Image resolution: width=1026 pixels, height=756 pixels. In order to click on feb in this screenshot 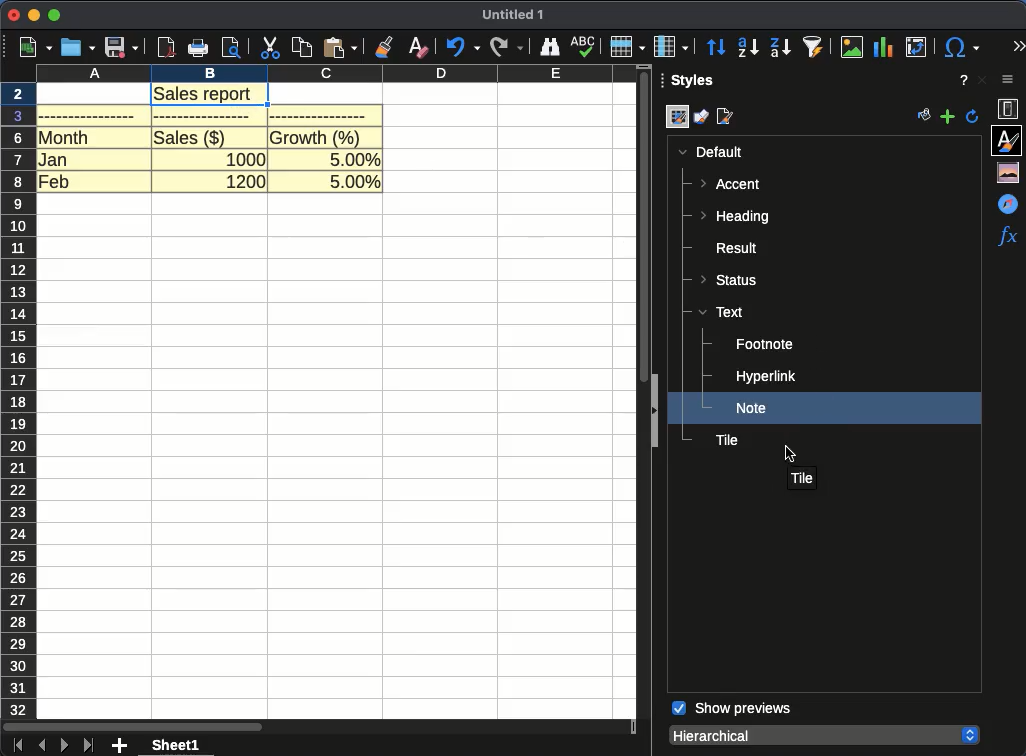, I will do `click(54, 180)`.